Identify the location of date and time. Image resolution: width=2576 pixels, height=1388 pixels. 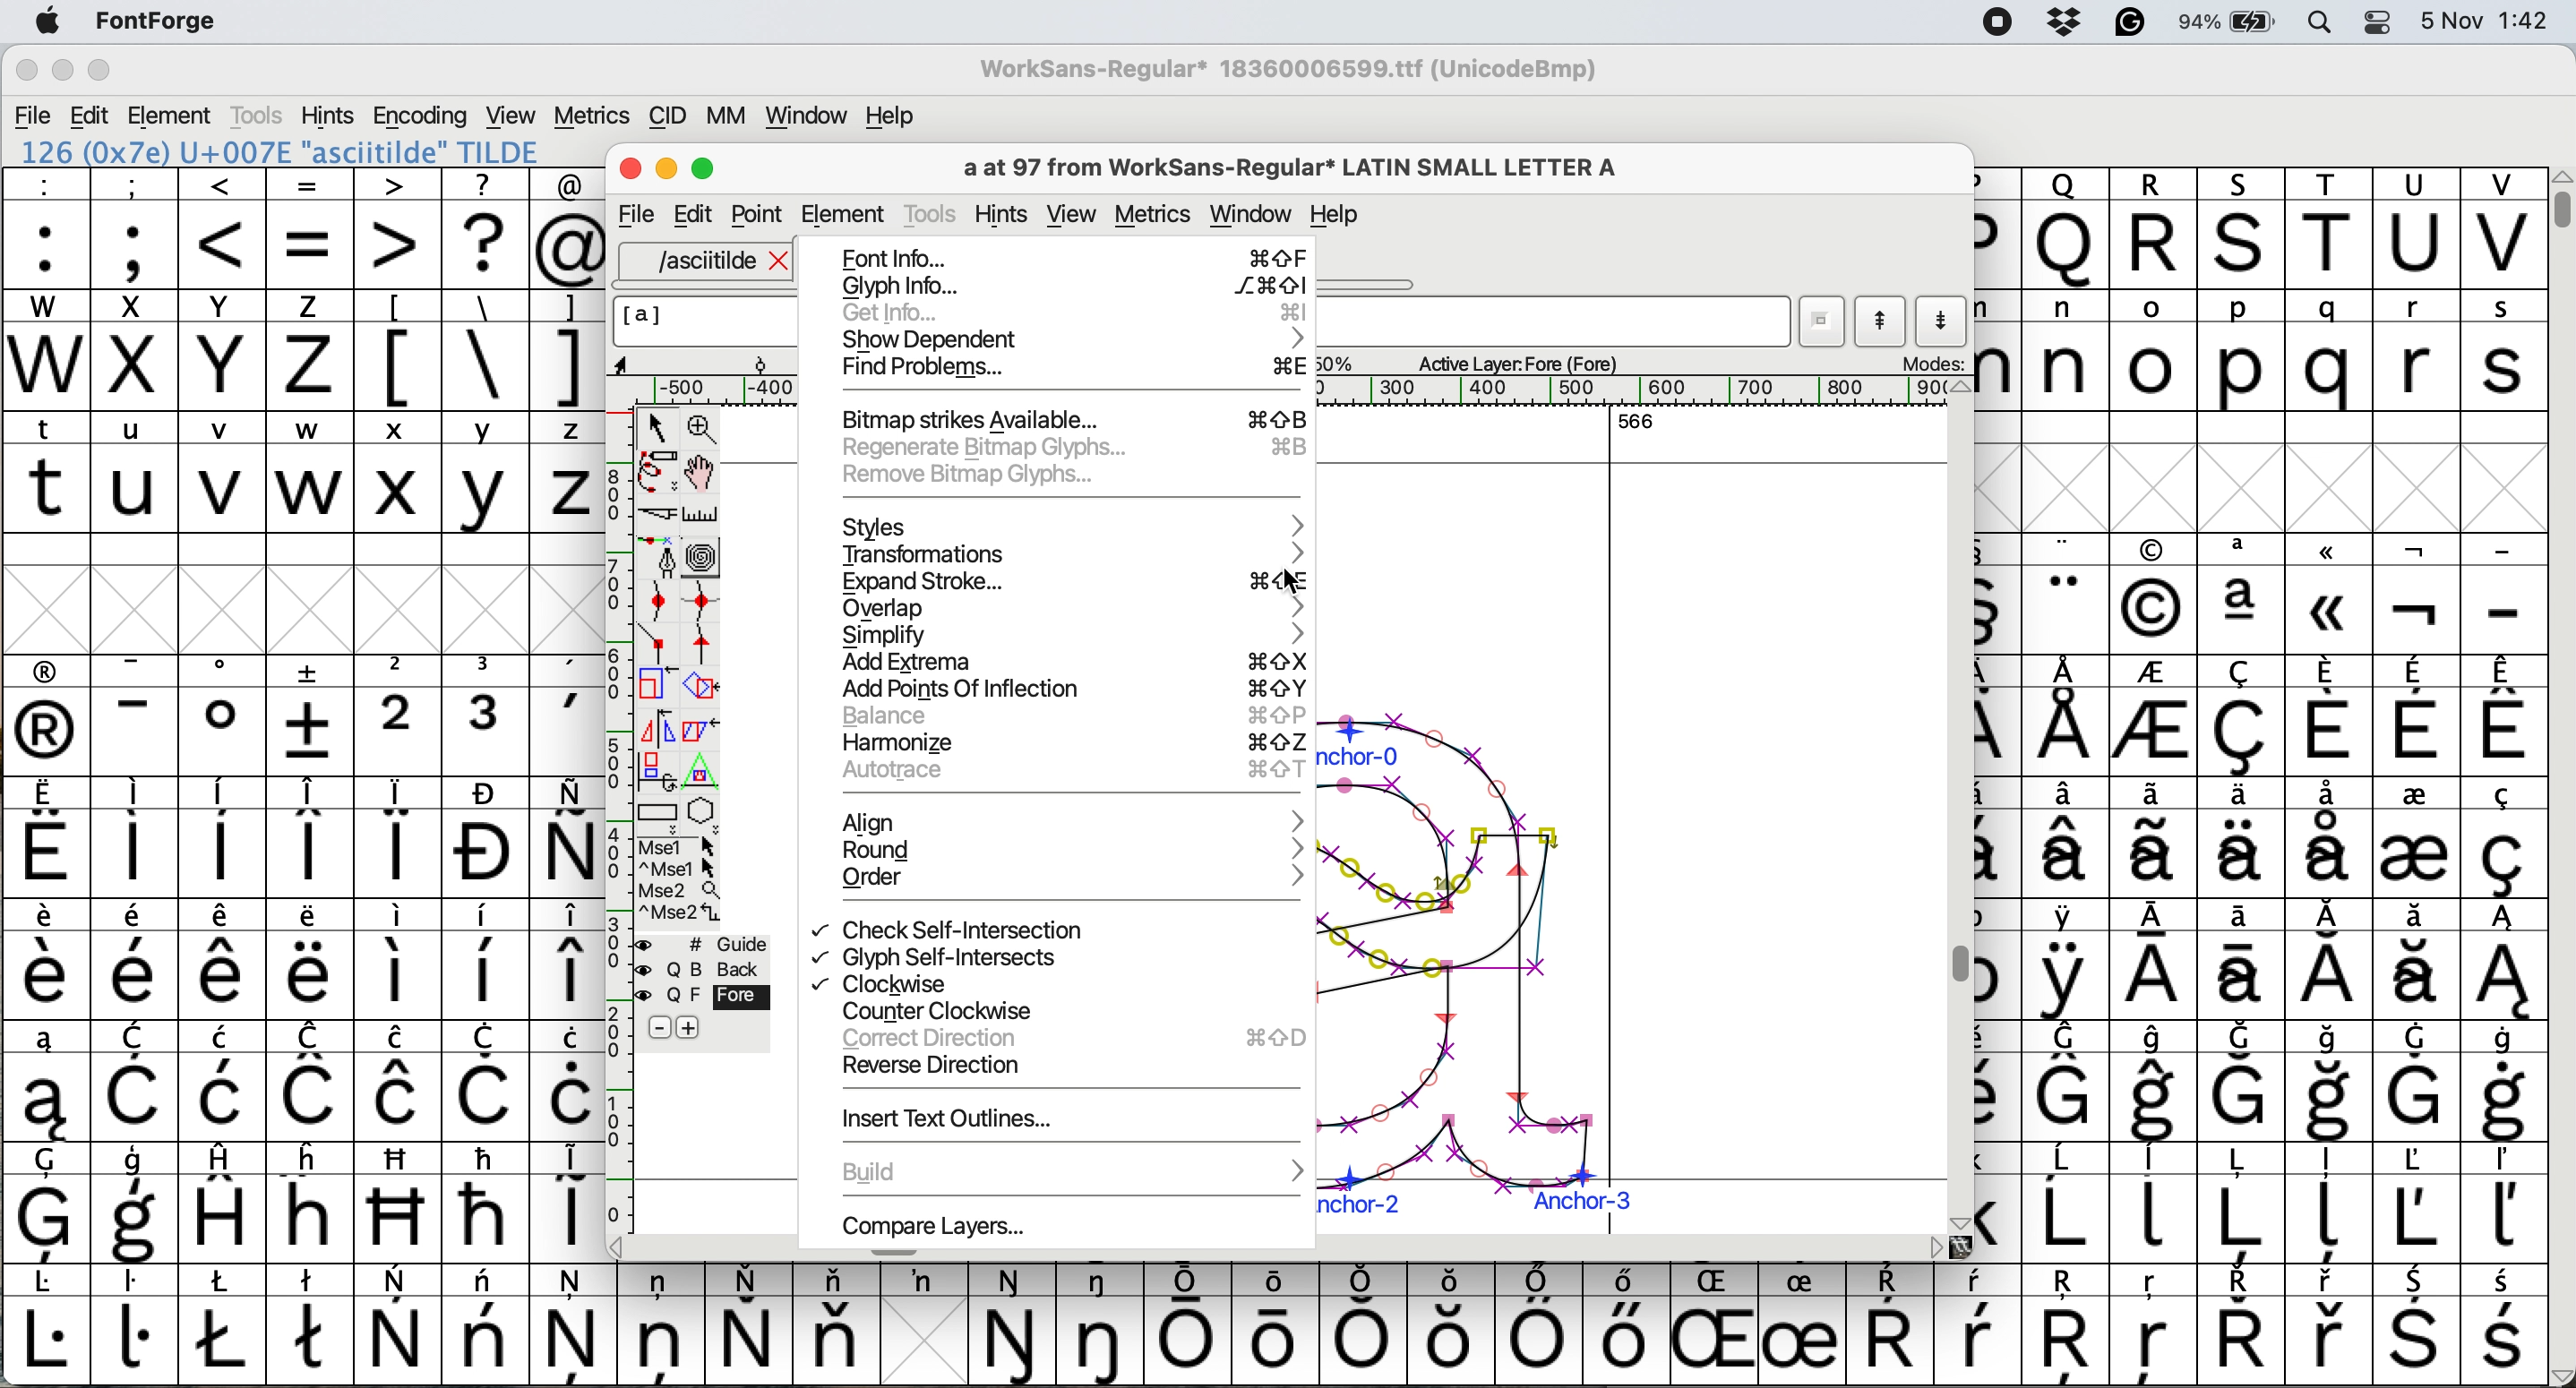
(2486, 18).